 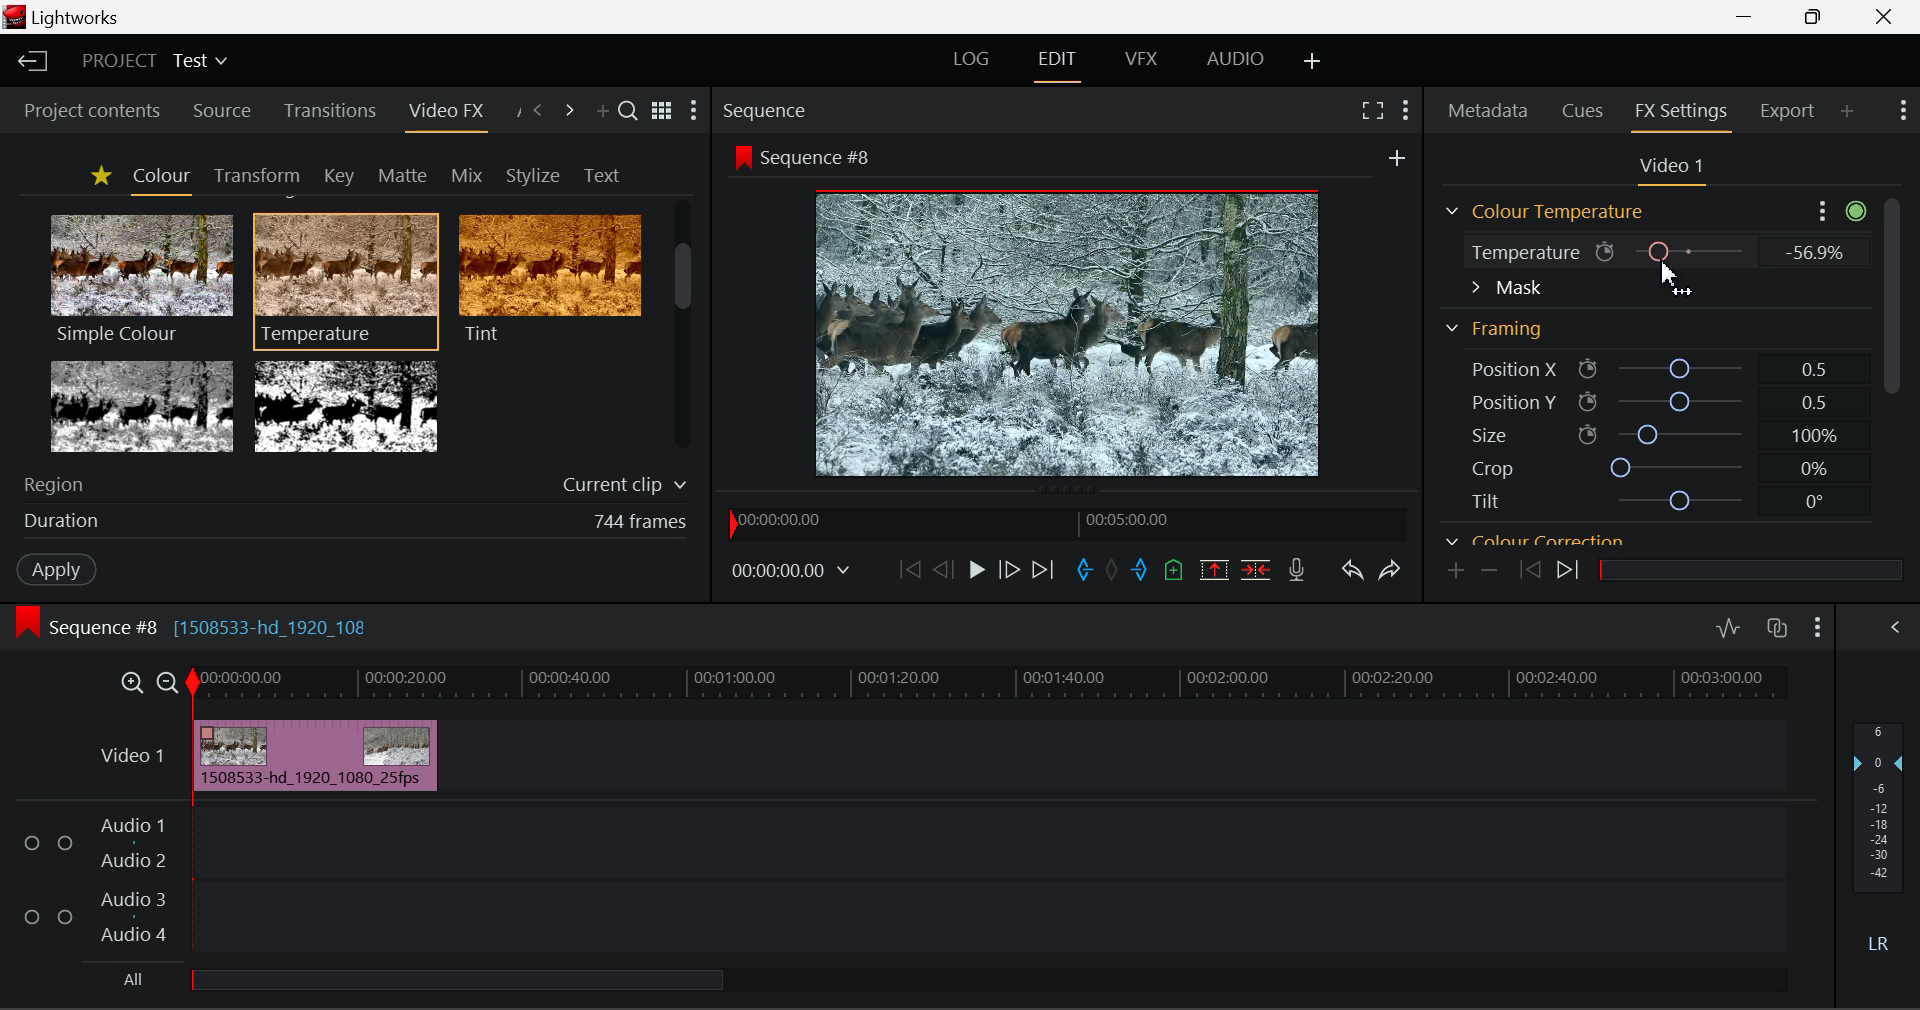 I want to click on Timeline Zoom Out, so click(x=170, y=682).